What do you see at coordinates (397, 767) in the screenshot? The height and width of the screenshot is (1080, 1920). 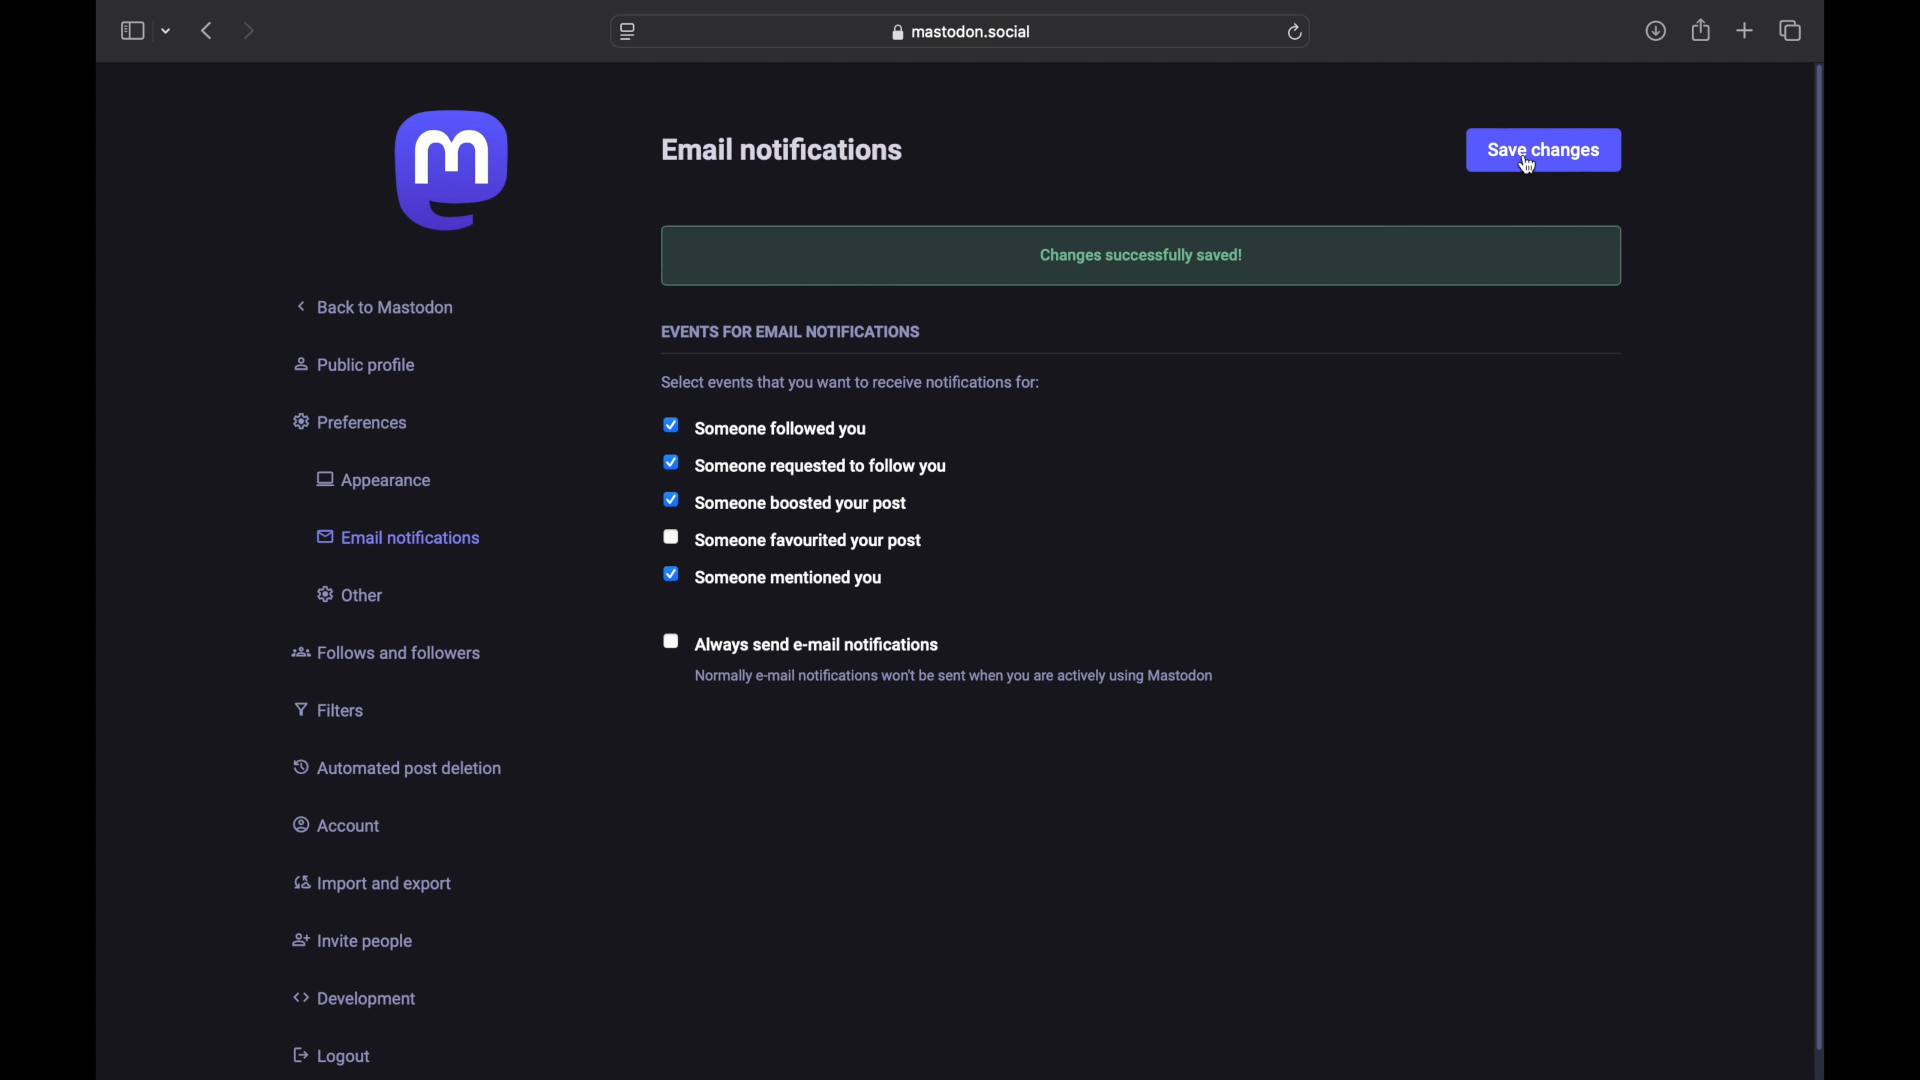 I see `automated post deletion` at bounding box center [397, 767].